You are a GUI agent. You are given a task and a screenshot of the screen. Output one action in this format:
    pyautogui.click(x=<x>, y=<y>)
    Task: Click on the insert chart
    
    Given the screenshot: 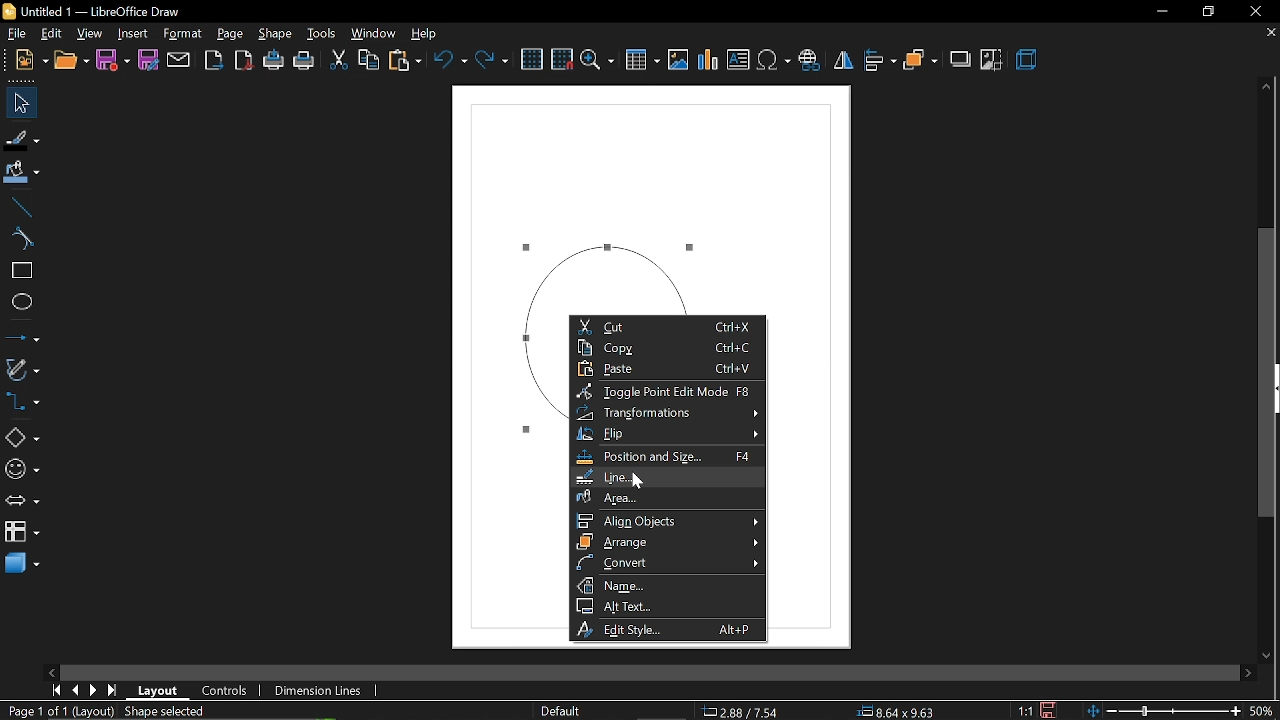 What is the action you would take?
    pyautogui.click(x=706, y=60)
    